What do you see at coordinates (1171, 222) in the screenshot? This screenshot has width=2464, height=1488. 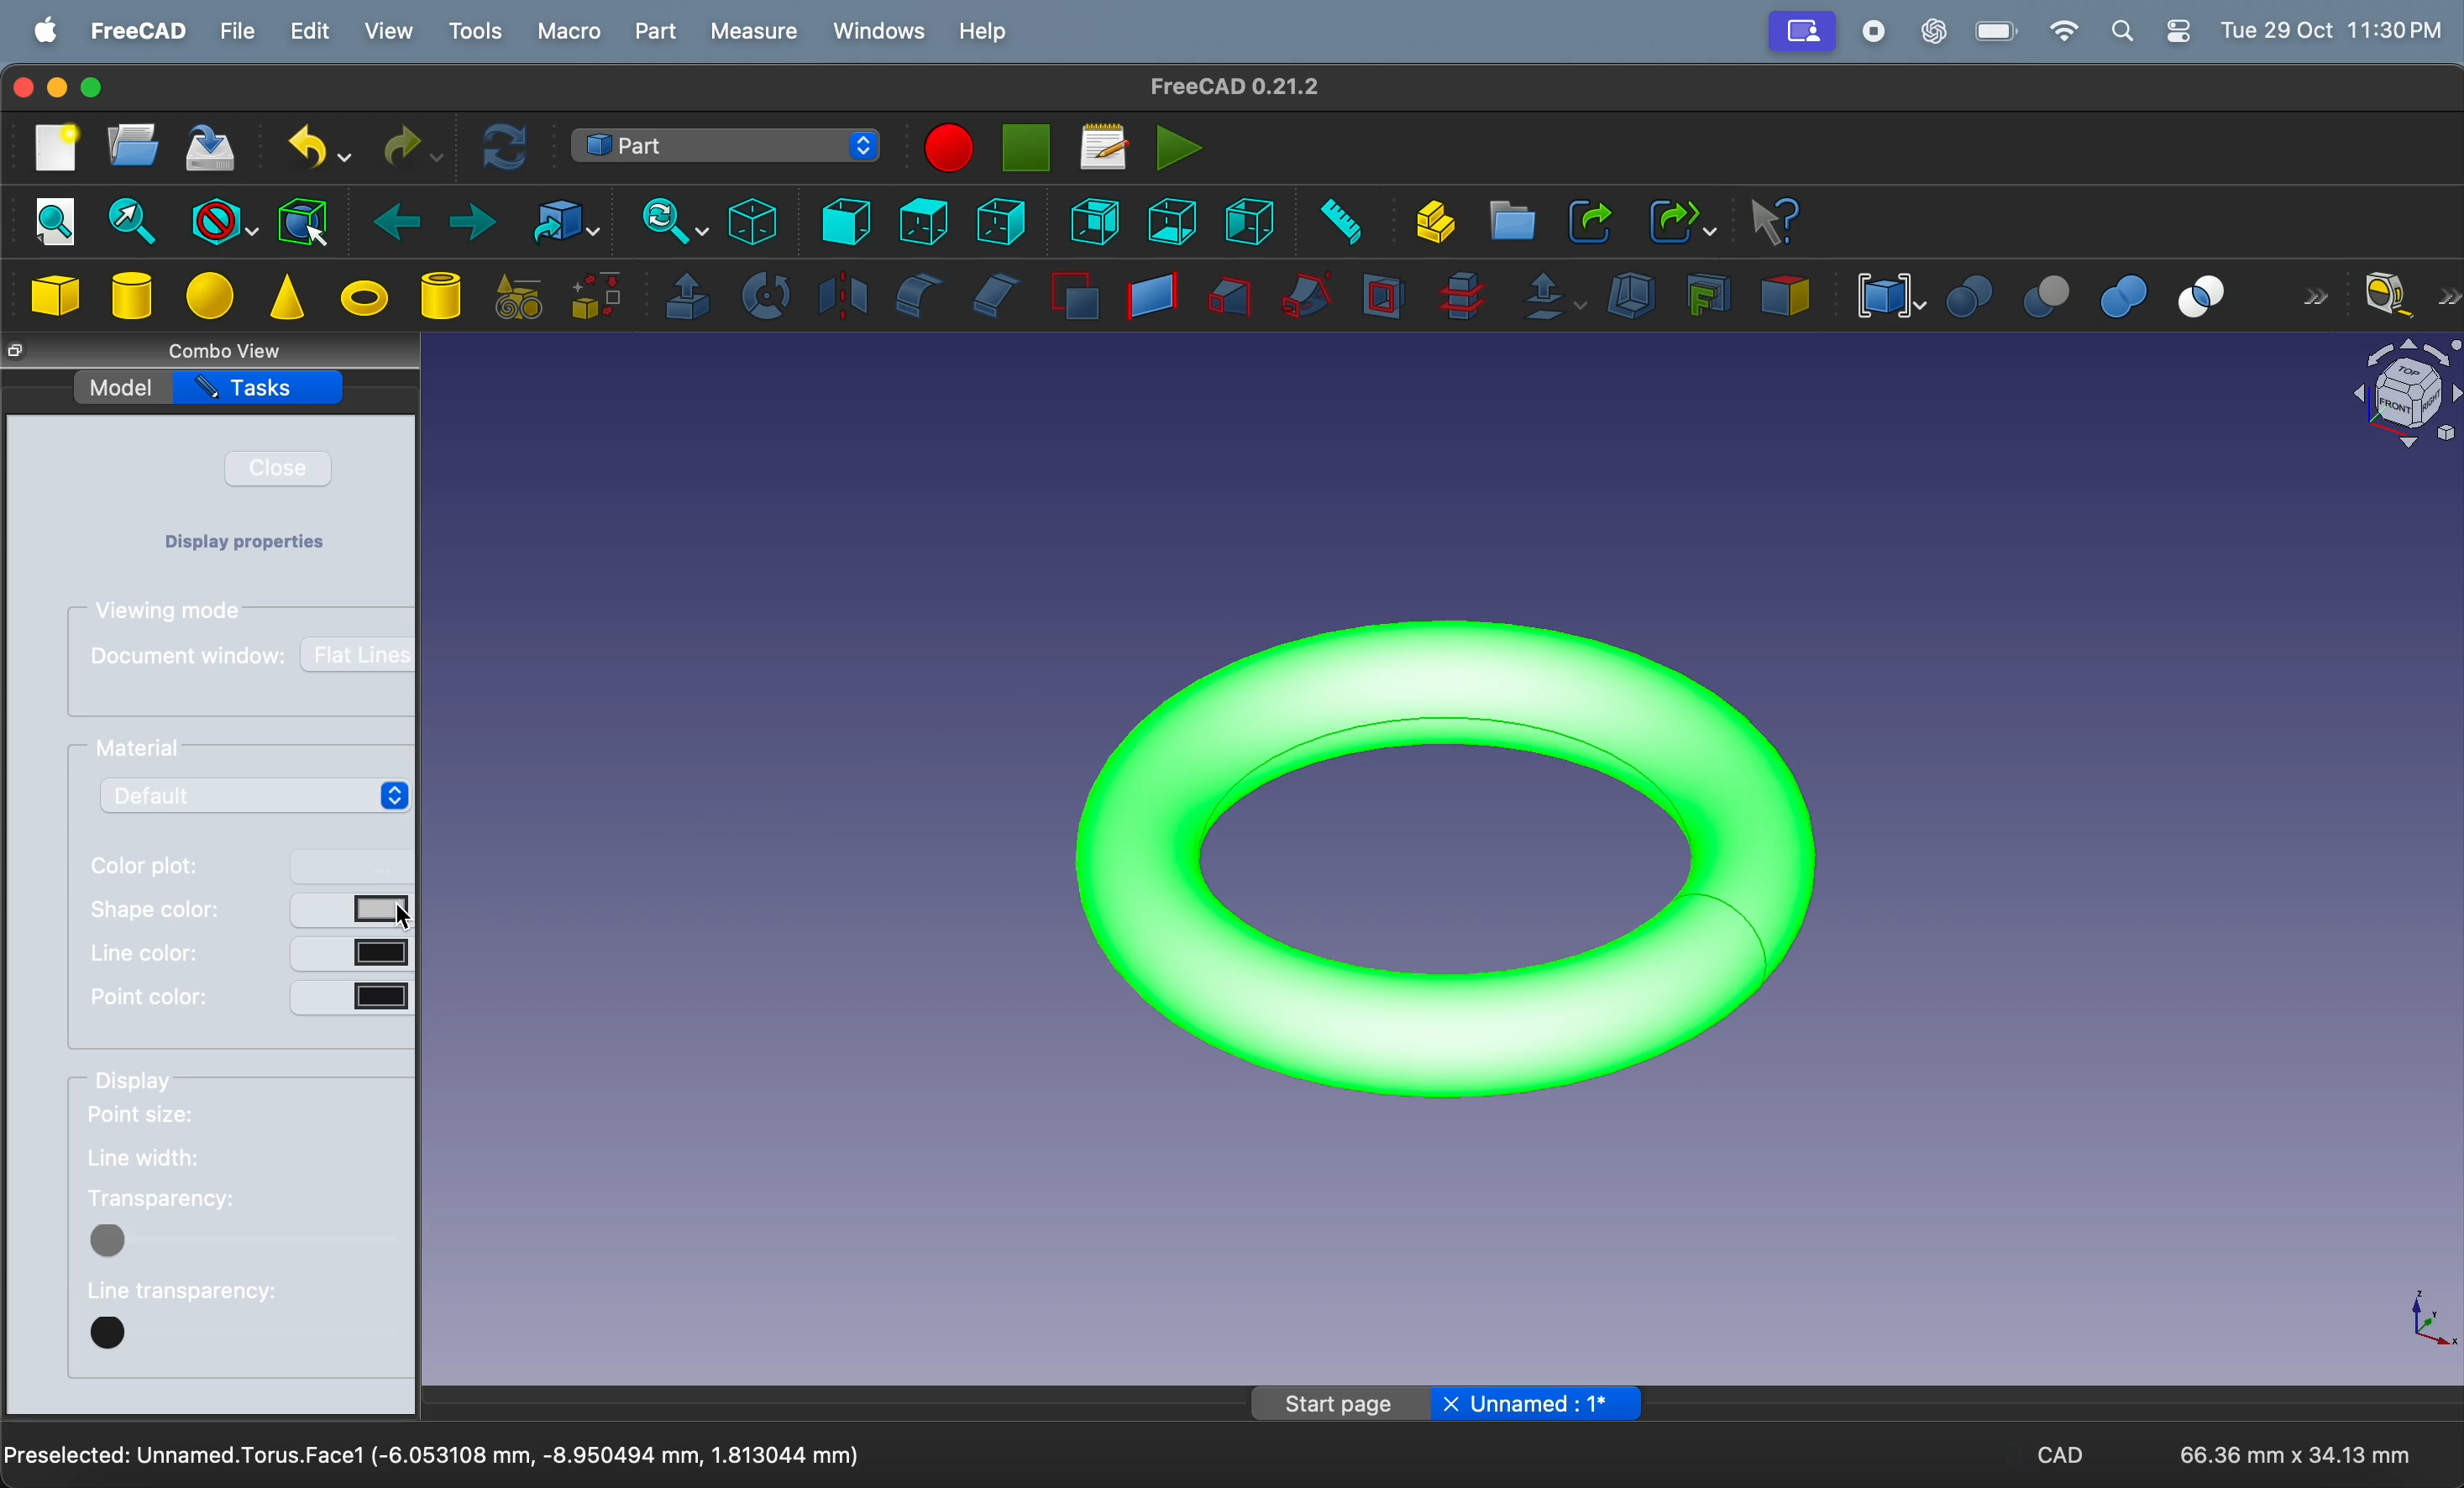 I see `bottom view` at bounding box center [1171, 222].